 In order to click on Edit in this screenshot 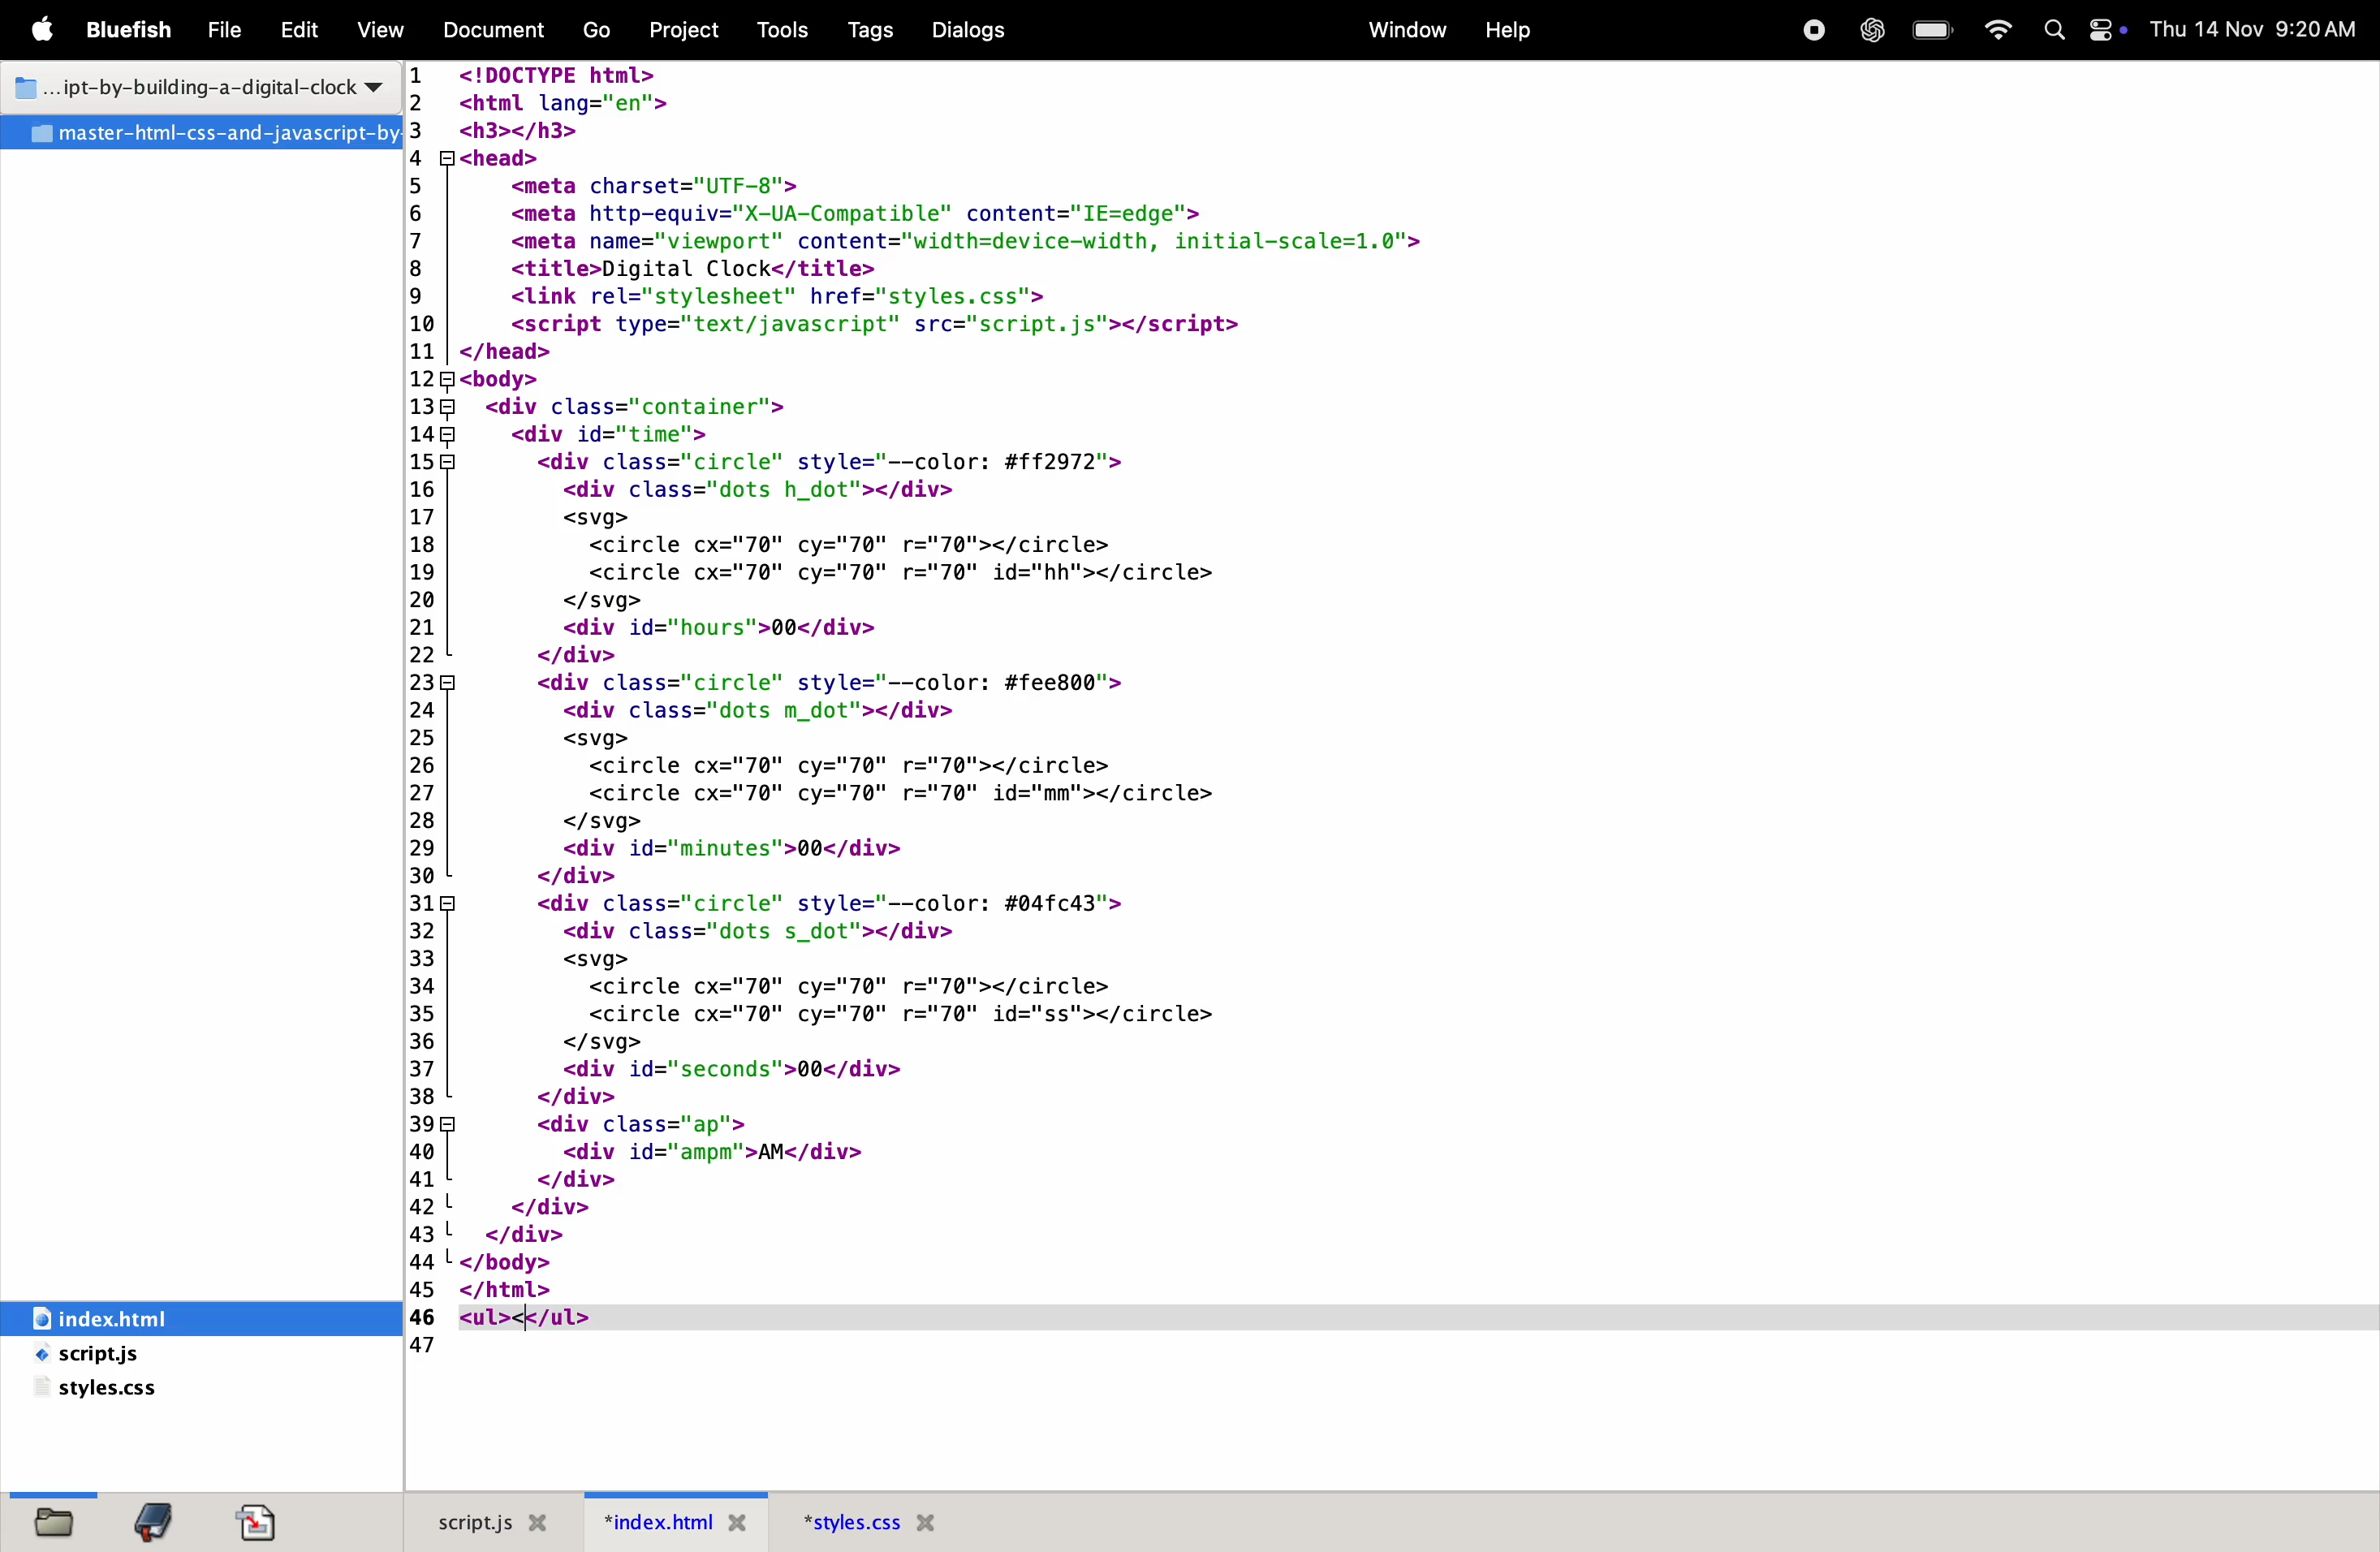, I will do `click(298, 32)`.